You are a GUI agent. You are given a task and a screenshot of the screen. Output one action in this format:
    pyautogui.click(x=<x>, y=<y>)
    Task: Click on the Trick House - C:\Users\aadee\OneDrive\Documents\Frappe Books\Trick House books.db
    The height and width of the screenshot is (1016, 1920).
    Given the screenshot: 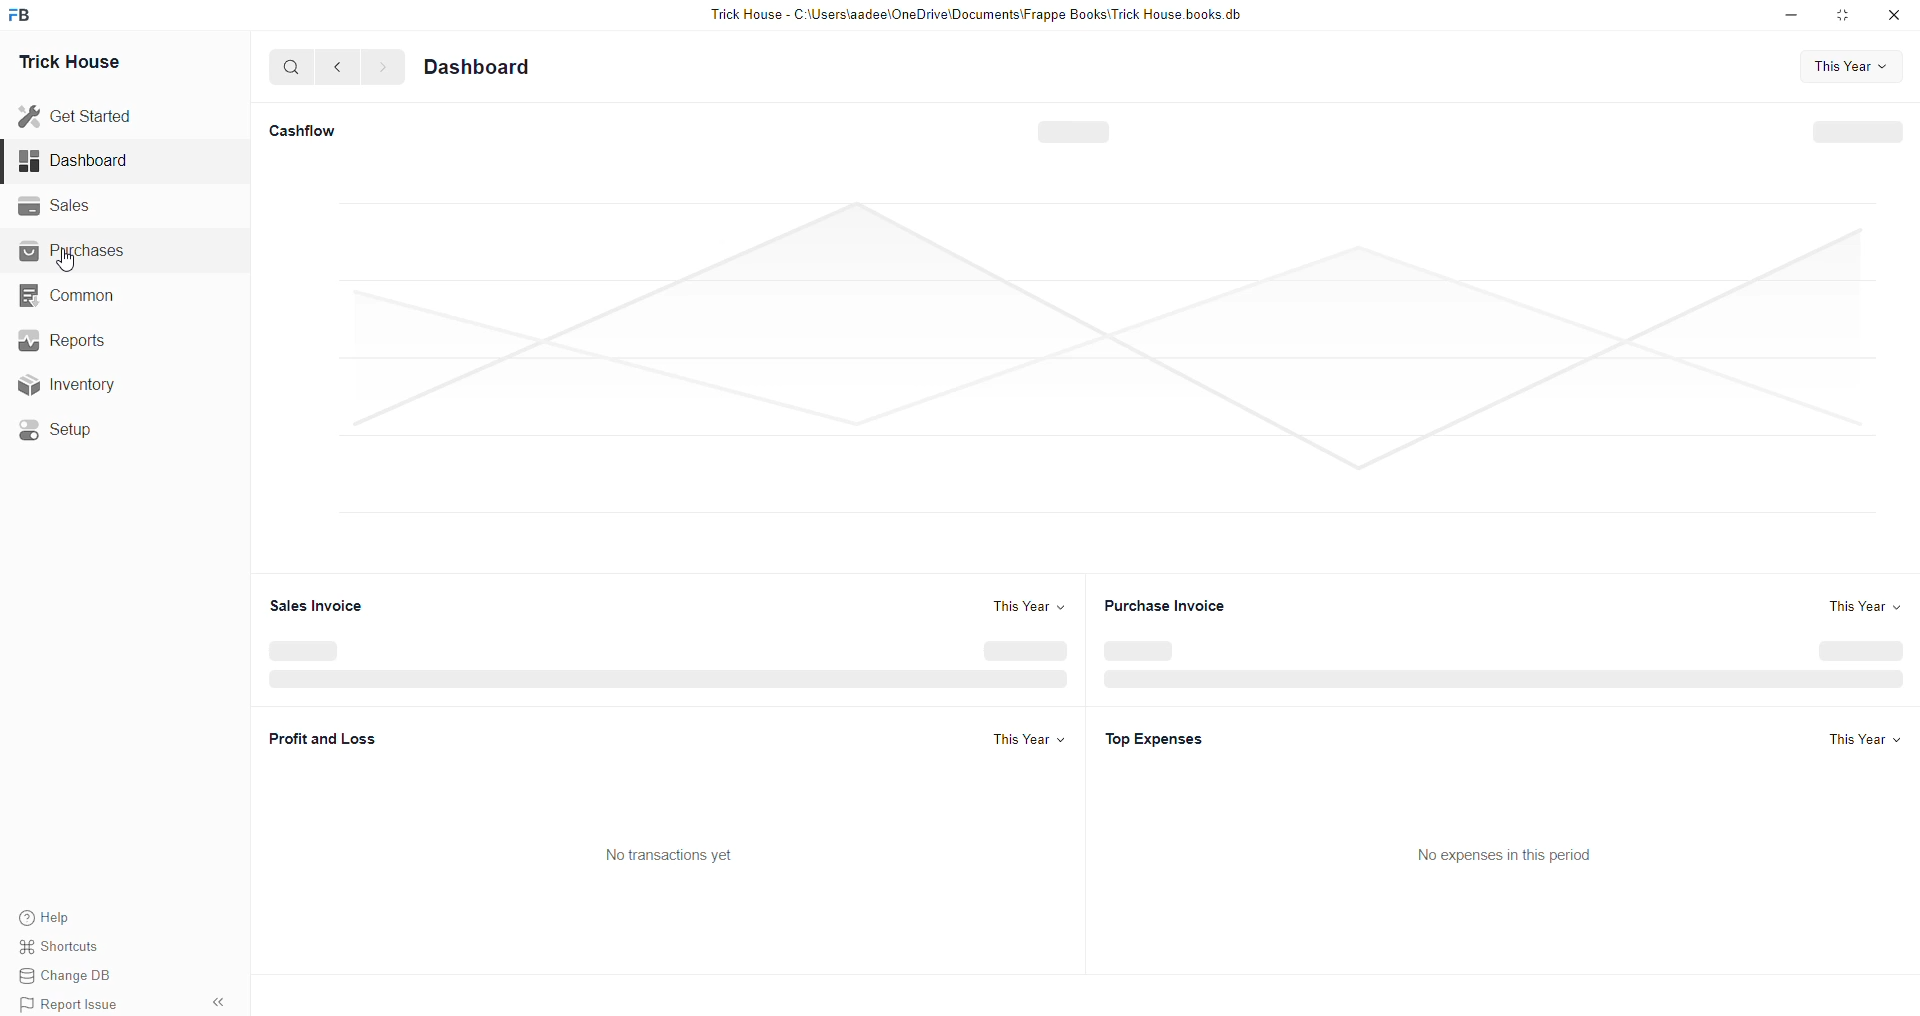 What is the action you would take?
    pyautogui.click(x=980, y=15)
    